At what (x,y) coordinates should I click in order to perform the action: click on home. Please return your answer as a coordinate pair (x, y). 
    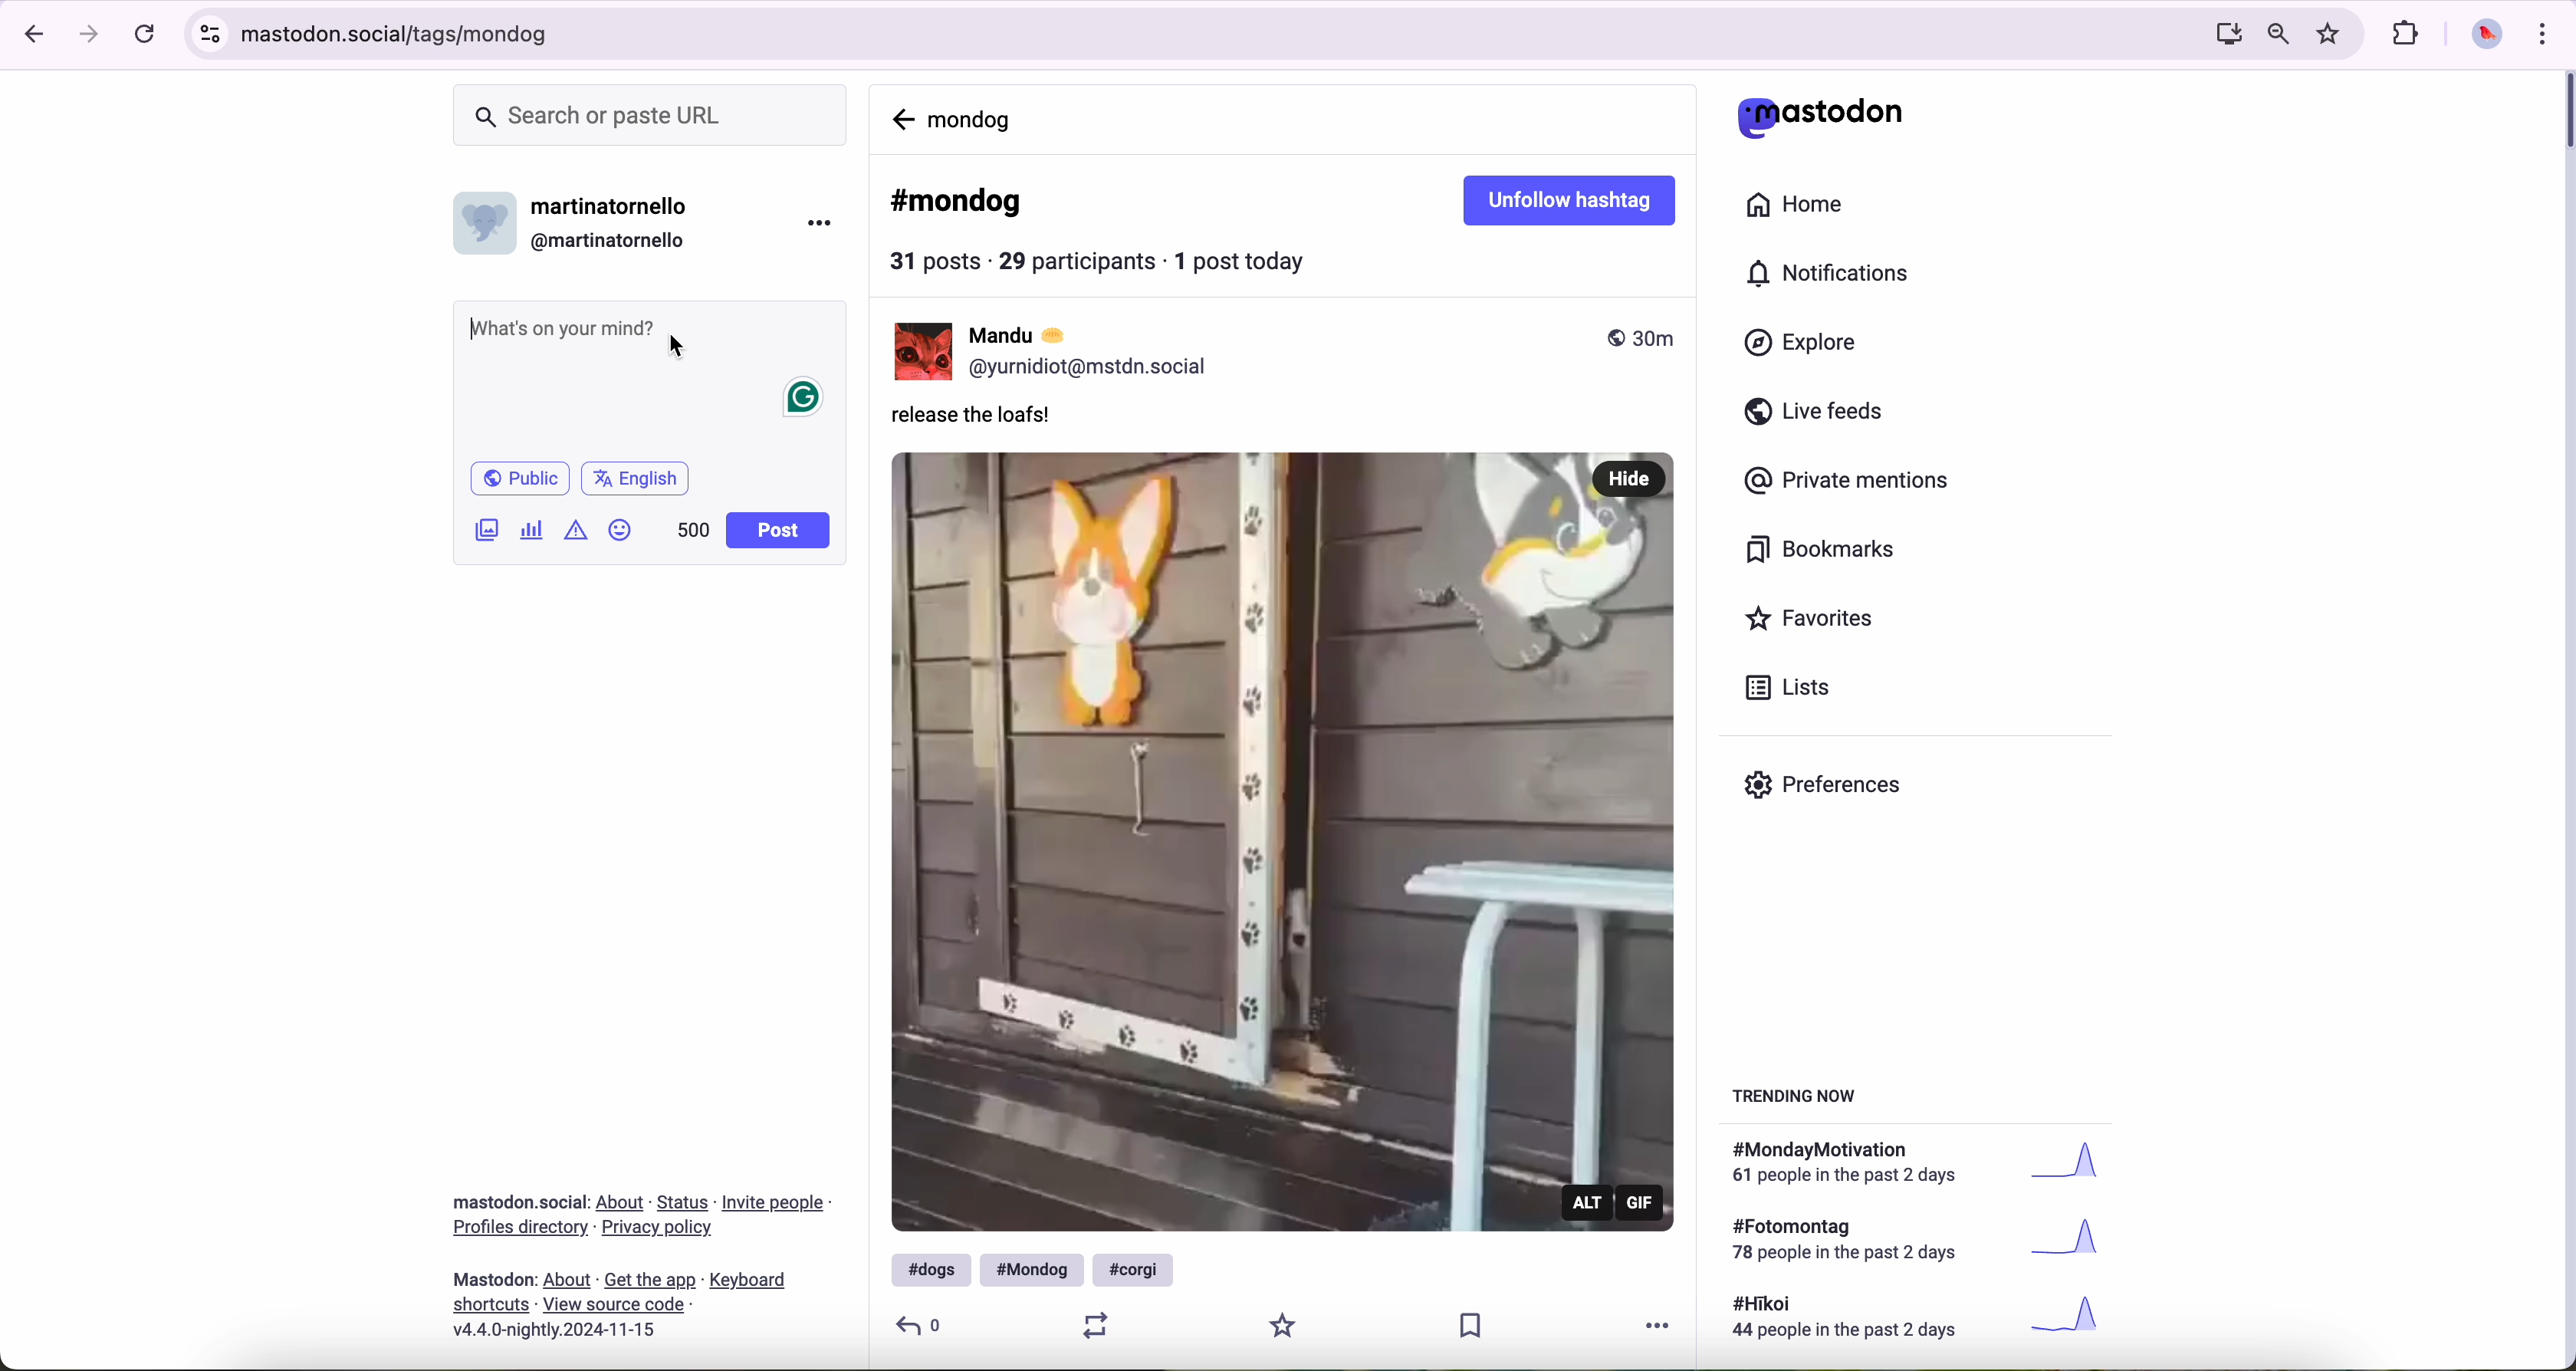
    Looking at the image, I should click on (1798, 202).